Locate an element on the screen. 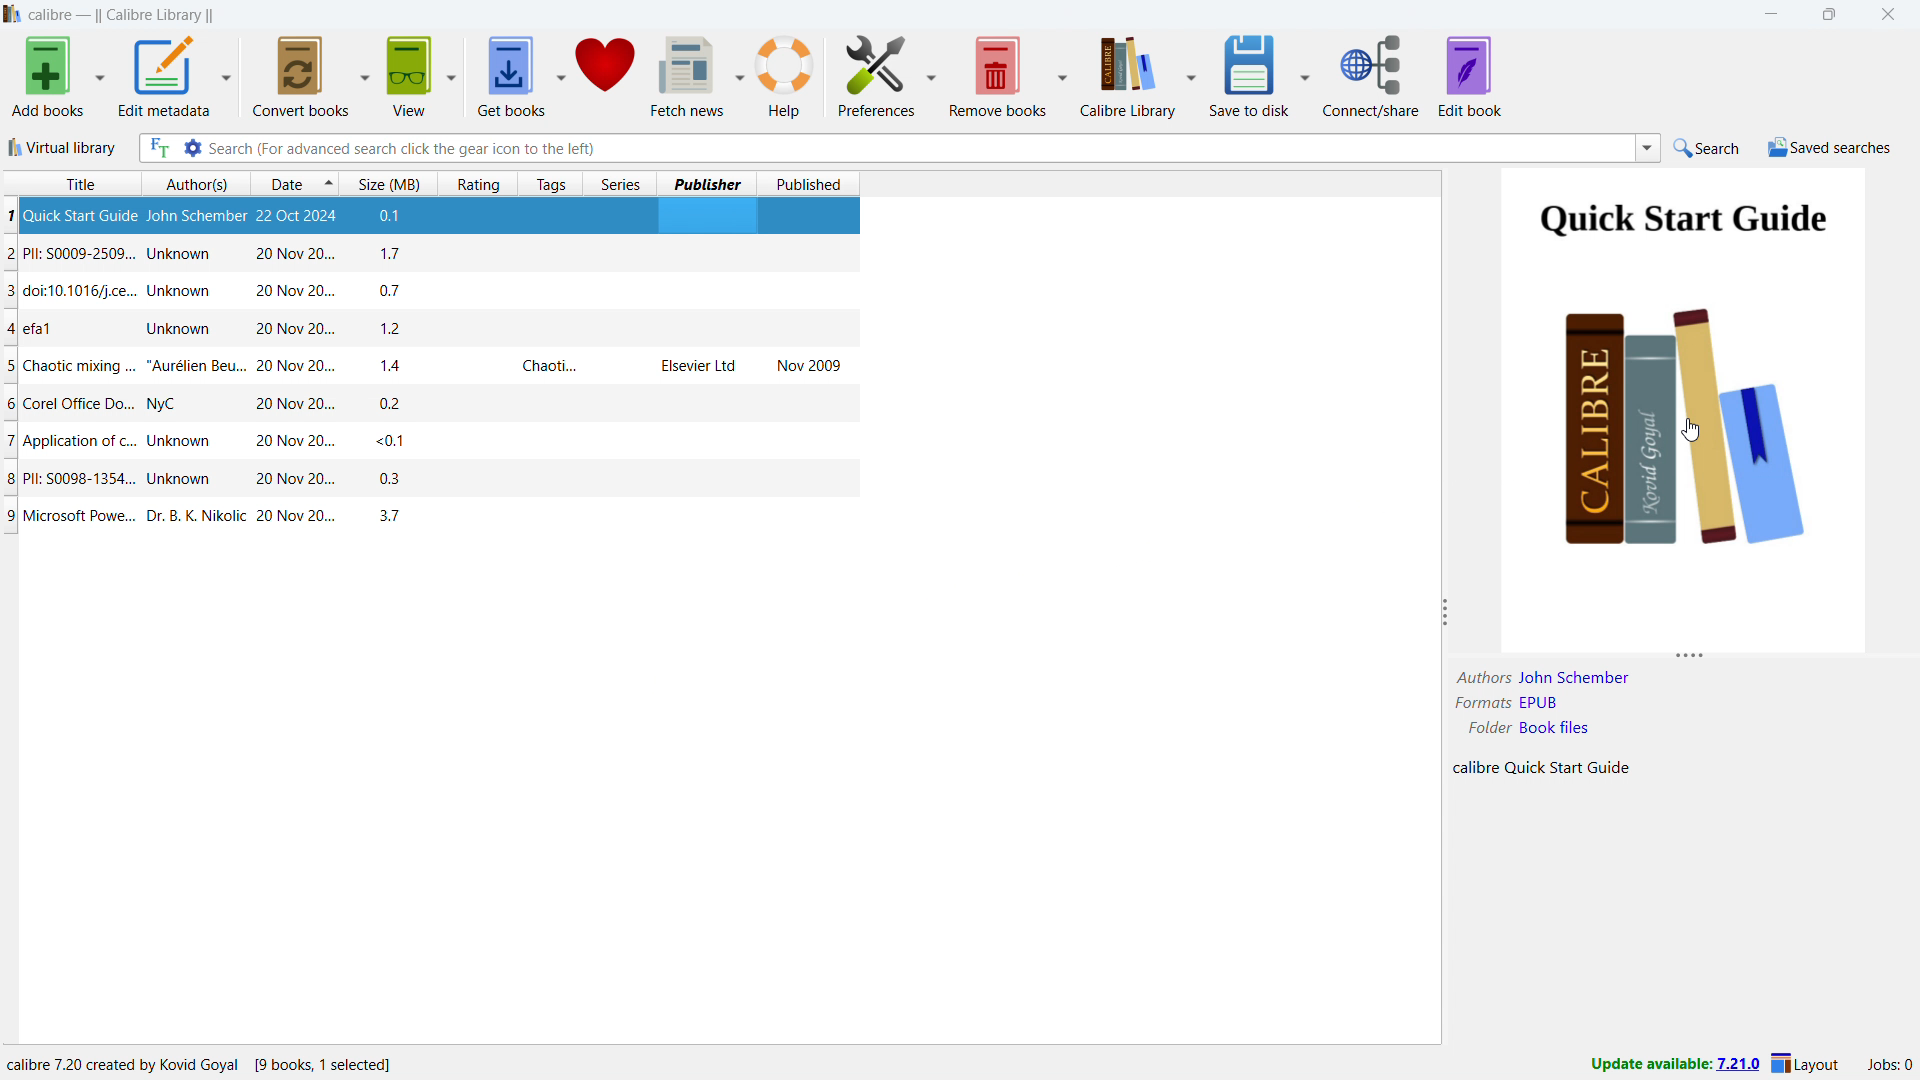  3.7 is located at coordinates (394, 517).